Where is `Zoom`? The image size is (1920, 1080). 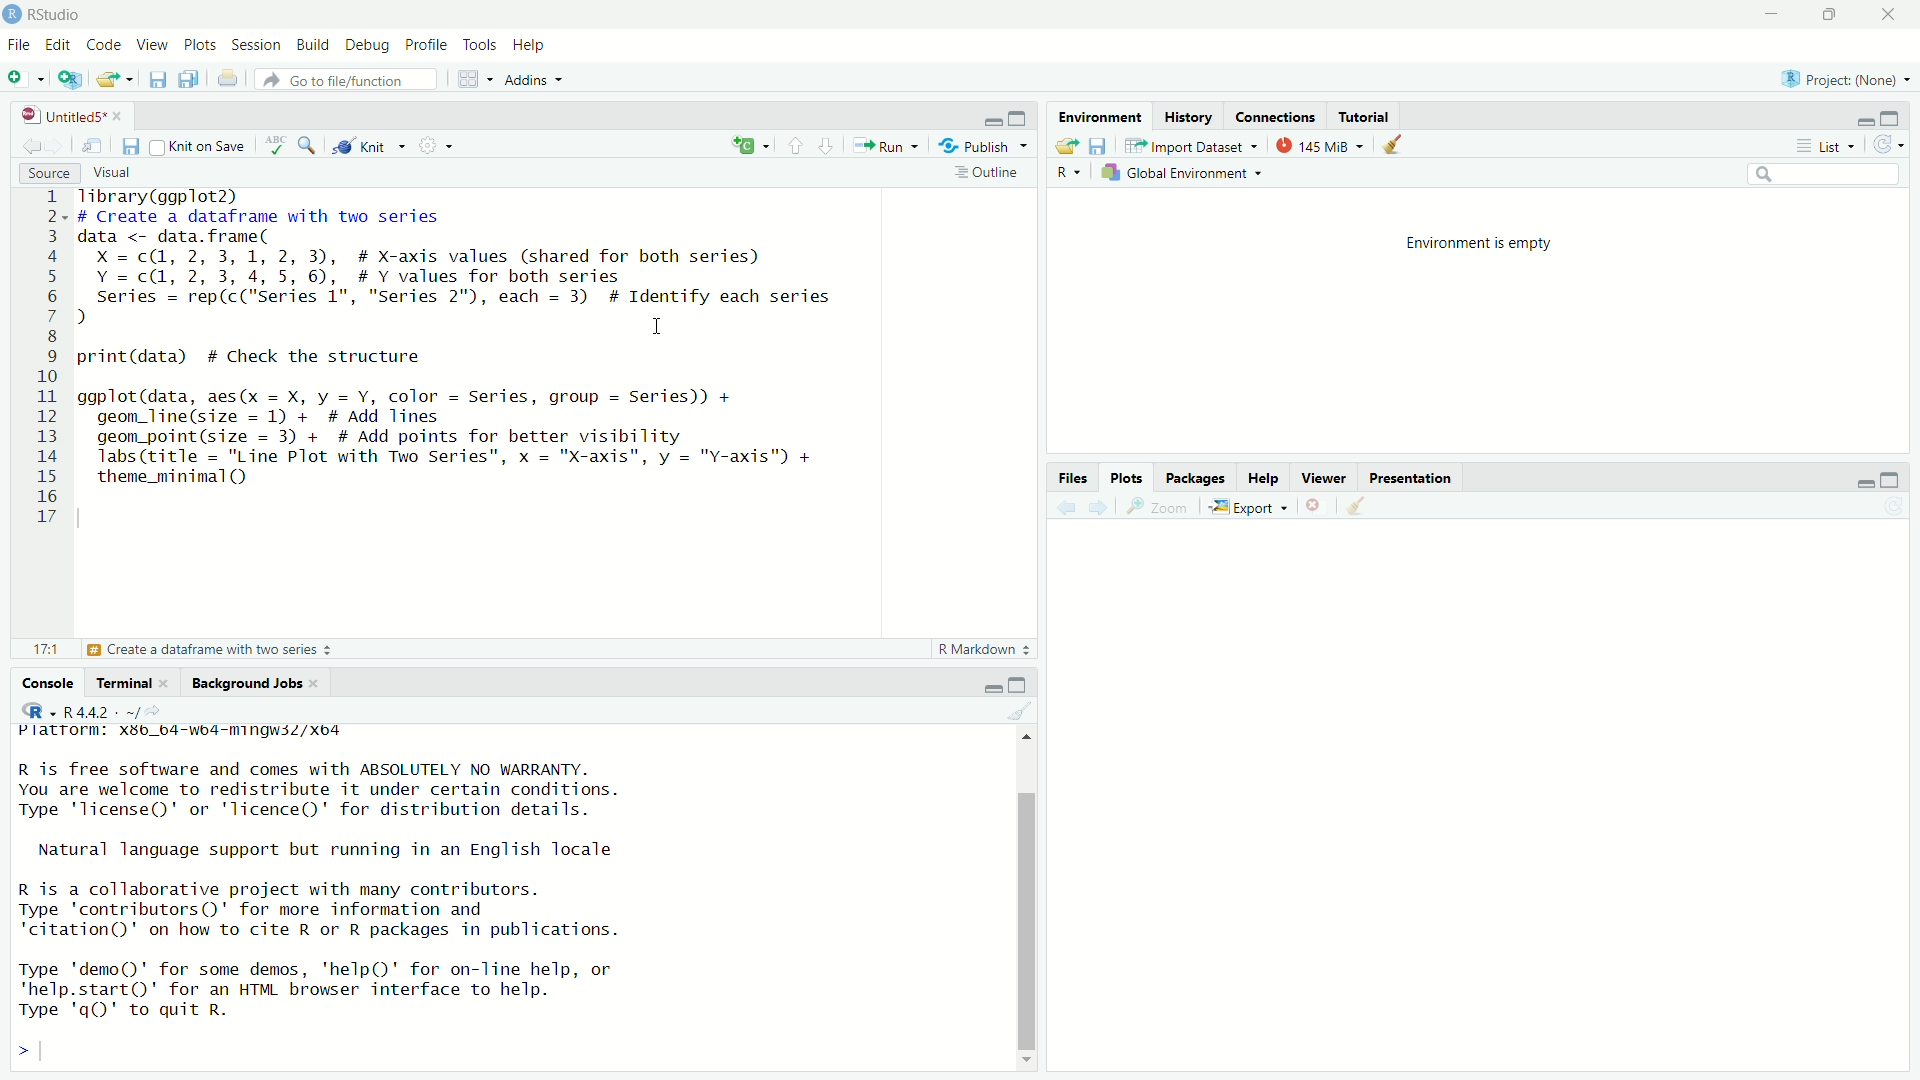 Zoom is located at coordinates (1156, 507).